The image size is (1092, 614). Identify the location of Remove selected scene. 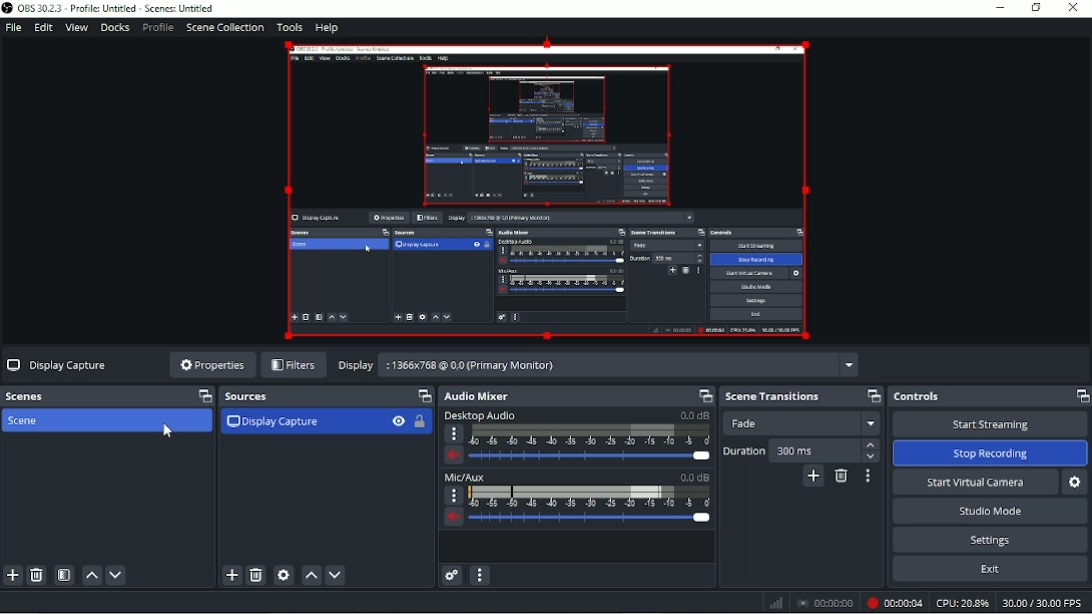
(38, 575).